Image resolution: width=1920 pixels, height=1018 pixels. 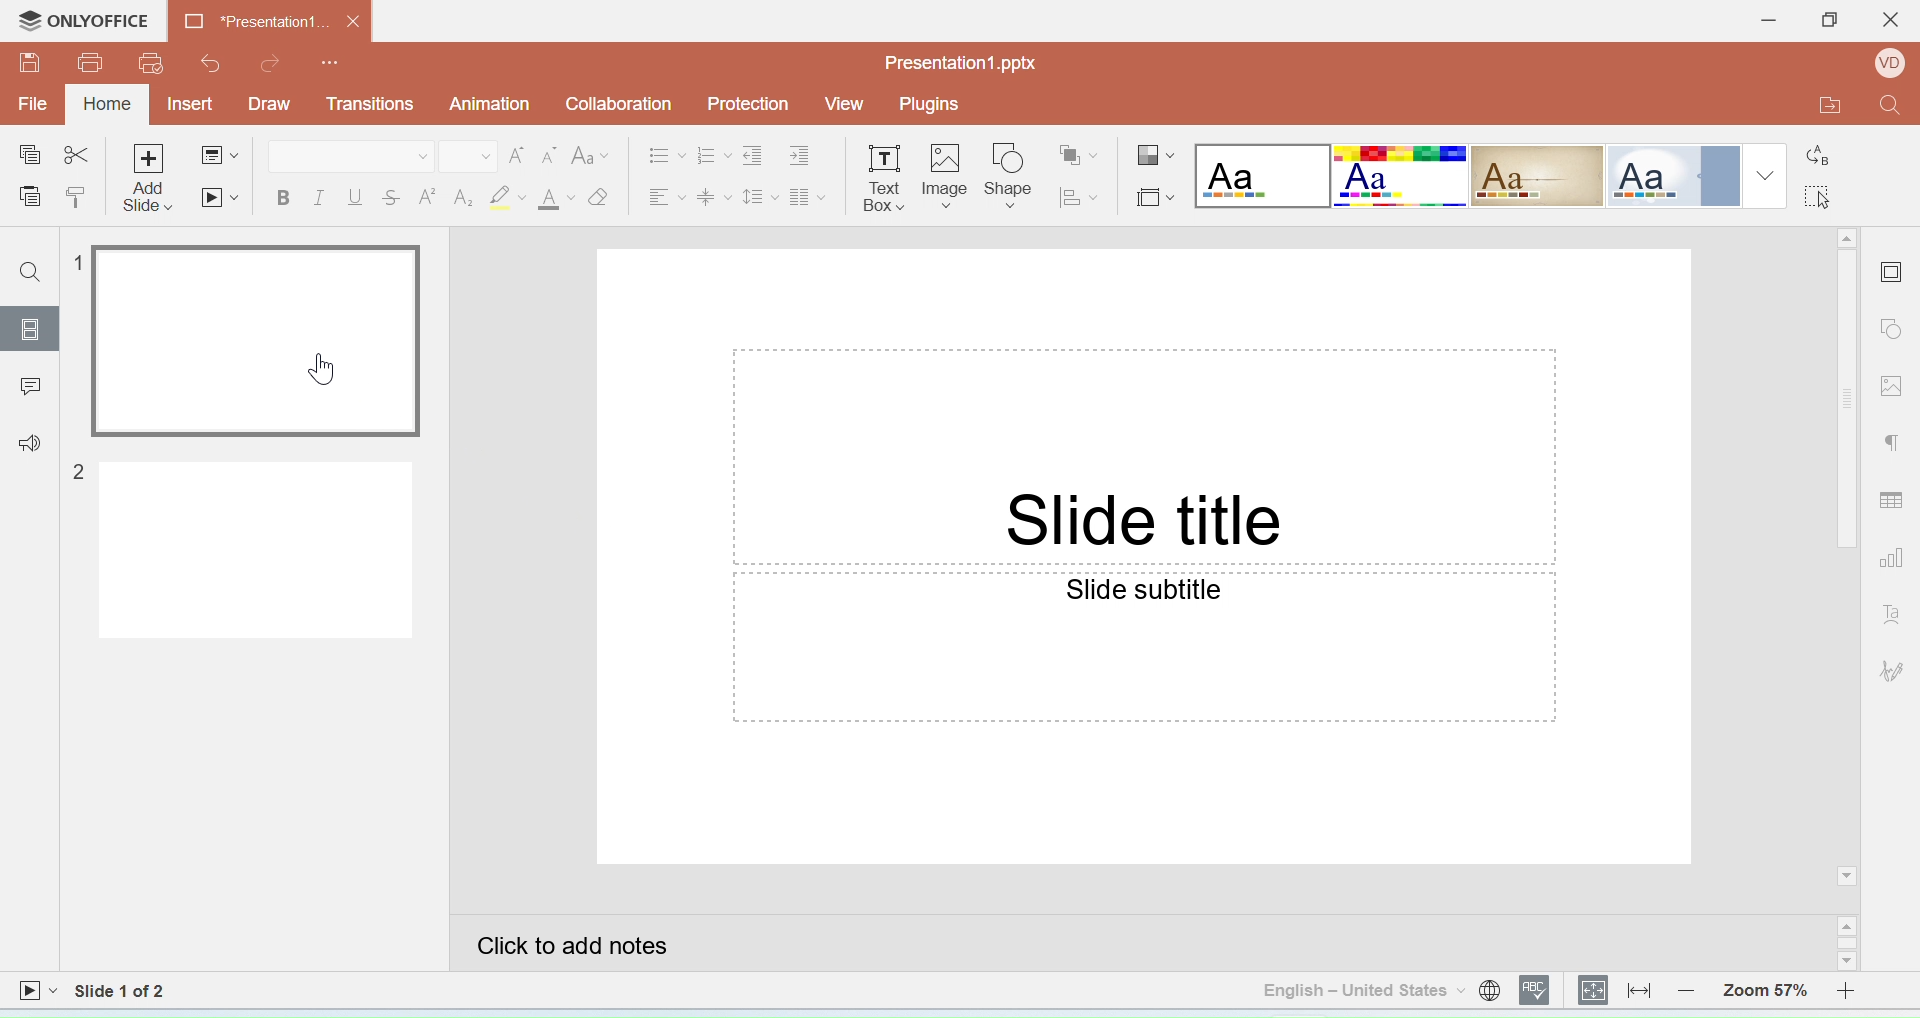 I want to click on Fit to slide, so click(x=1594, y=991).